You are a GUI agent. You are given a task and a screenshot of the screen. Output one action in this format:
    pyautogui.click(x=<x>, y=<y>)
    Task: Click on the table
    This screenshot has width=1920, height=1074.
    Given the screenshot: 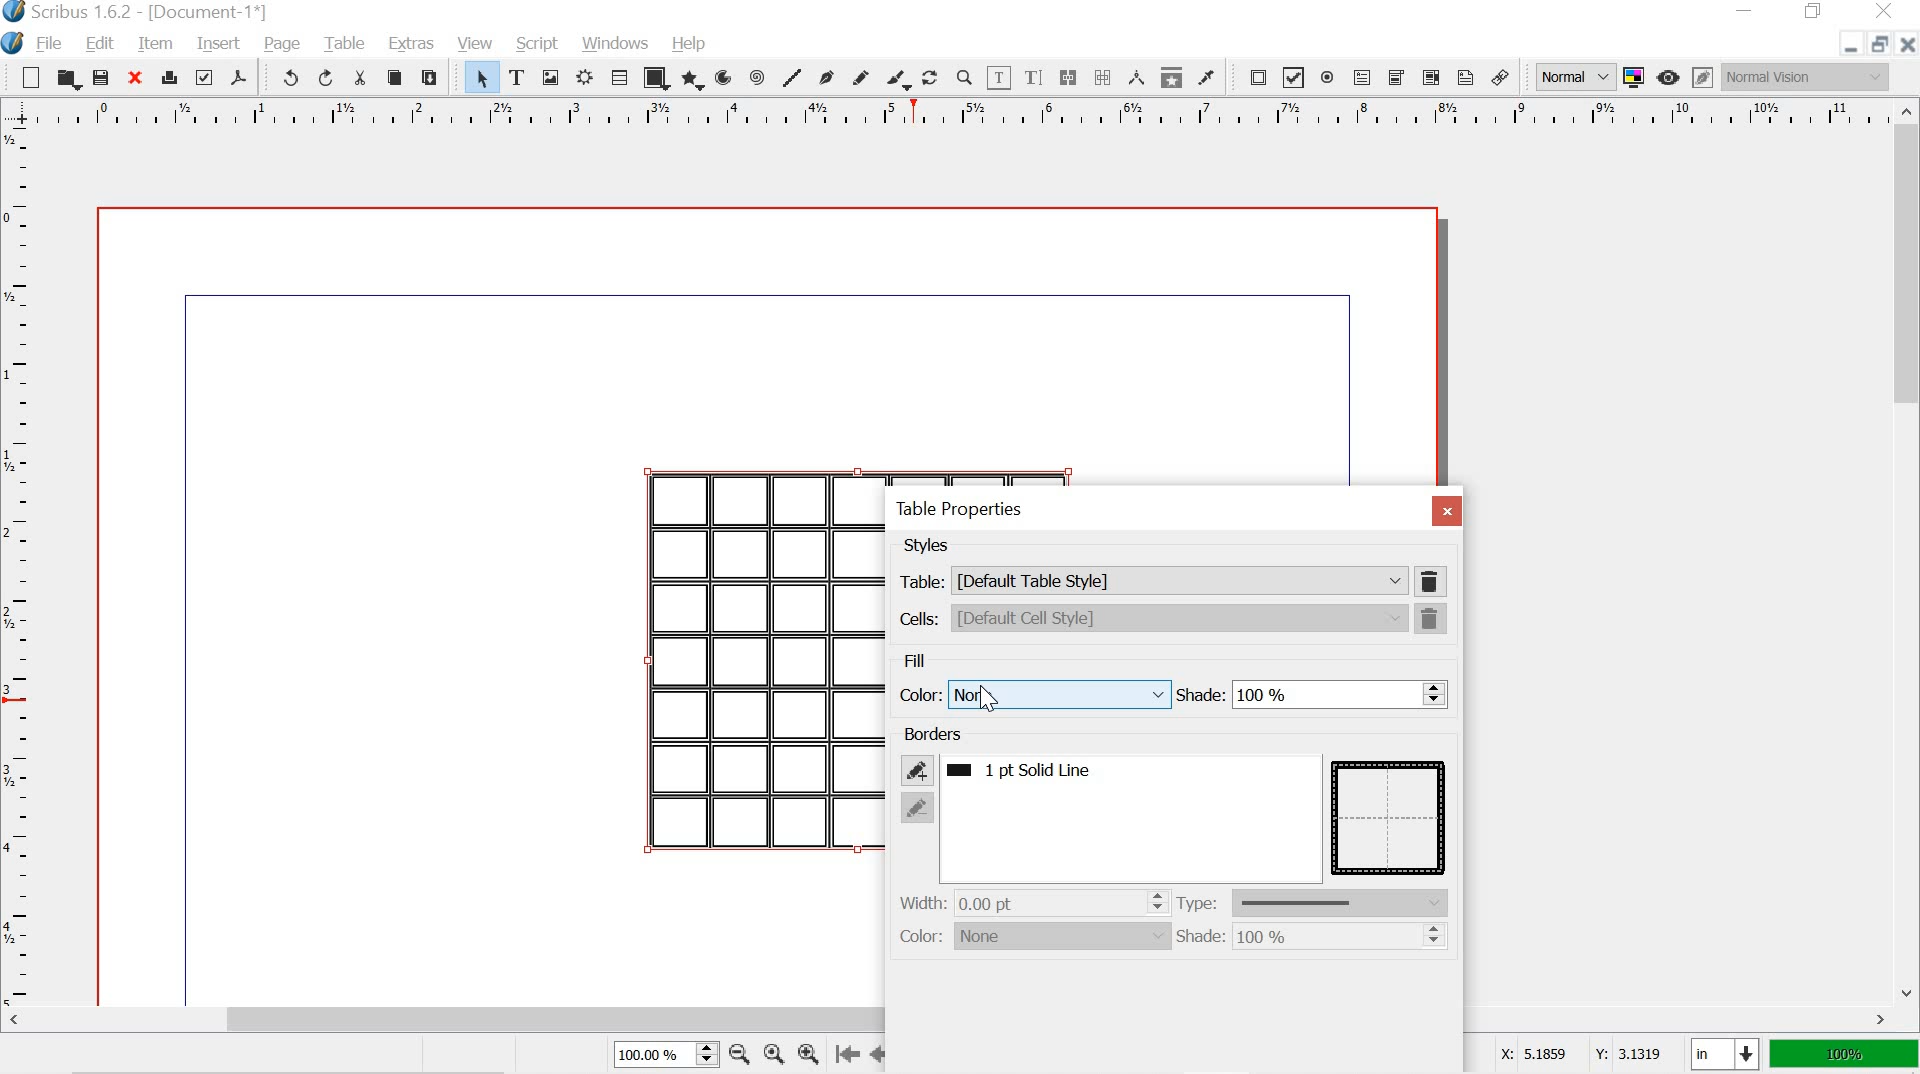 What is the action you would take?
    pyautogui.click(x=344, y=42)
    